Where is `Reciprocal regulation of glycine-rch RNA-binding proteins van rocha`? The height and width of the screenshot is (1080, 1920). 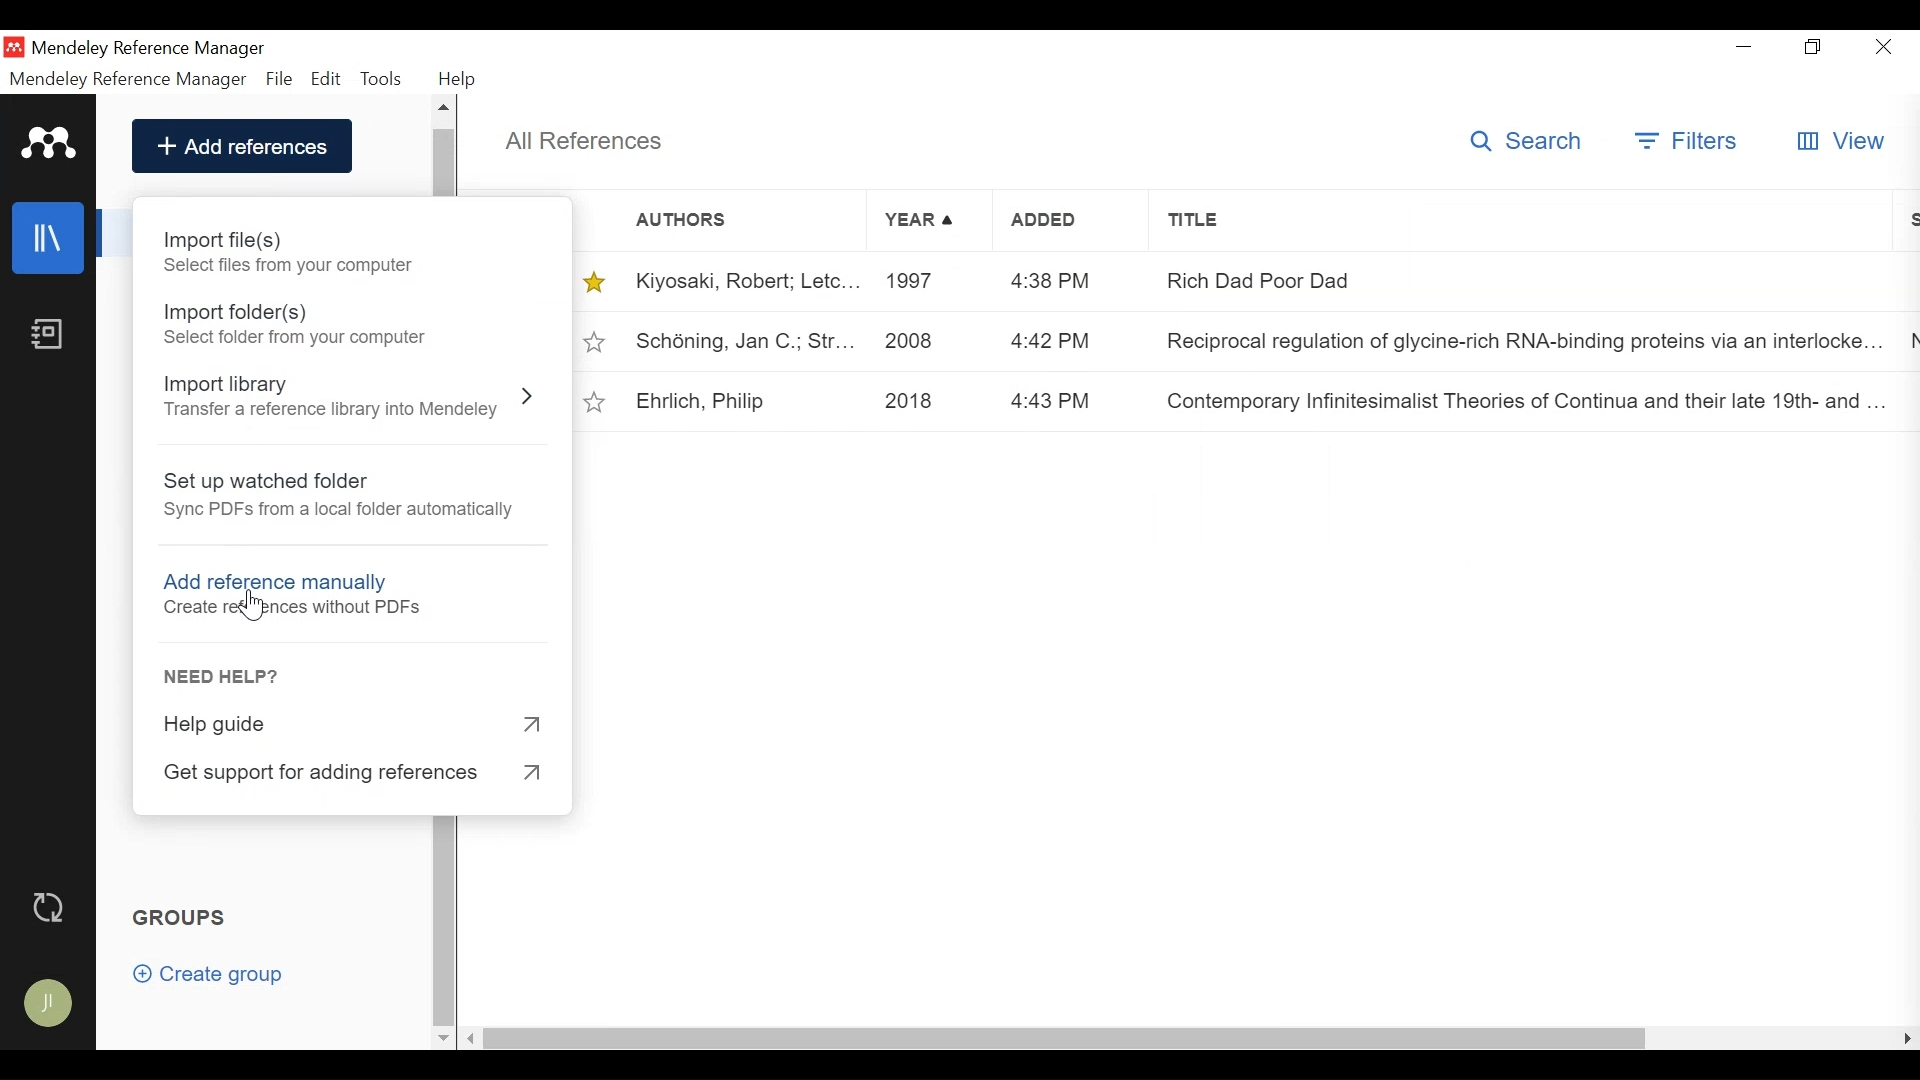
Reciprocal regulation of glycine-rch RNA-binding proteins van rocha is located at coordinates (1522, 345).